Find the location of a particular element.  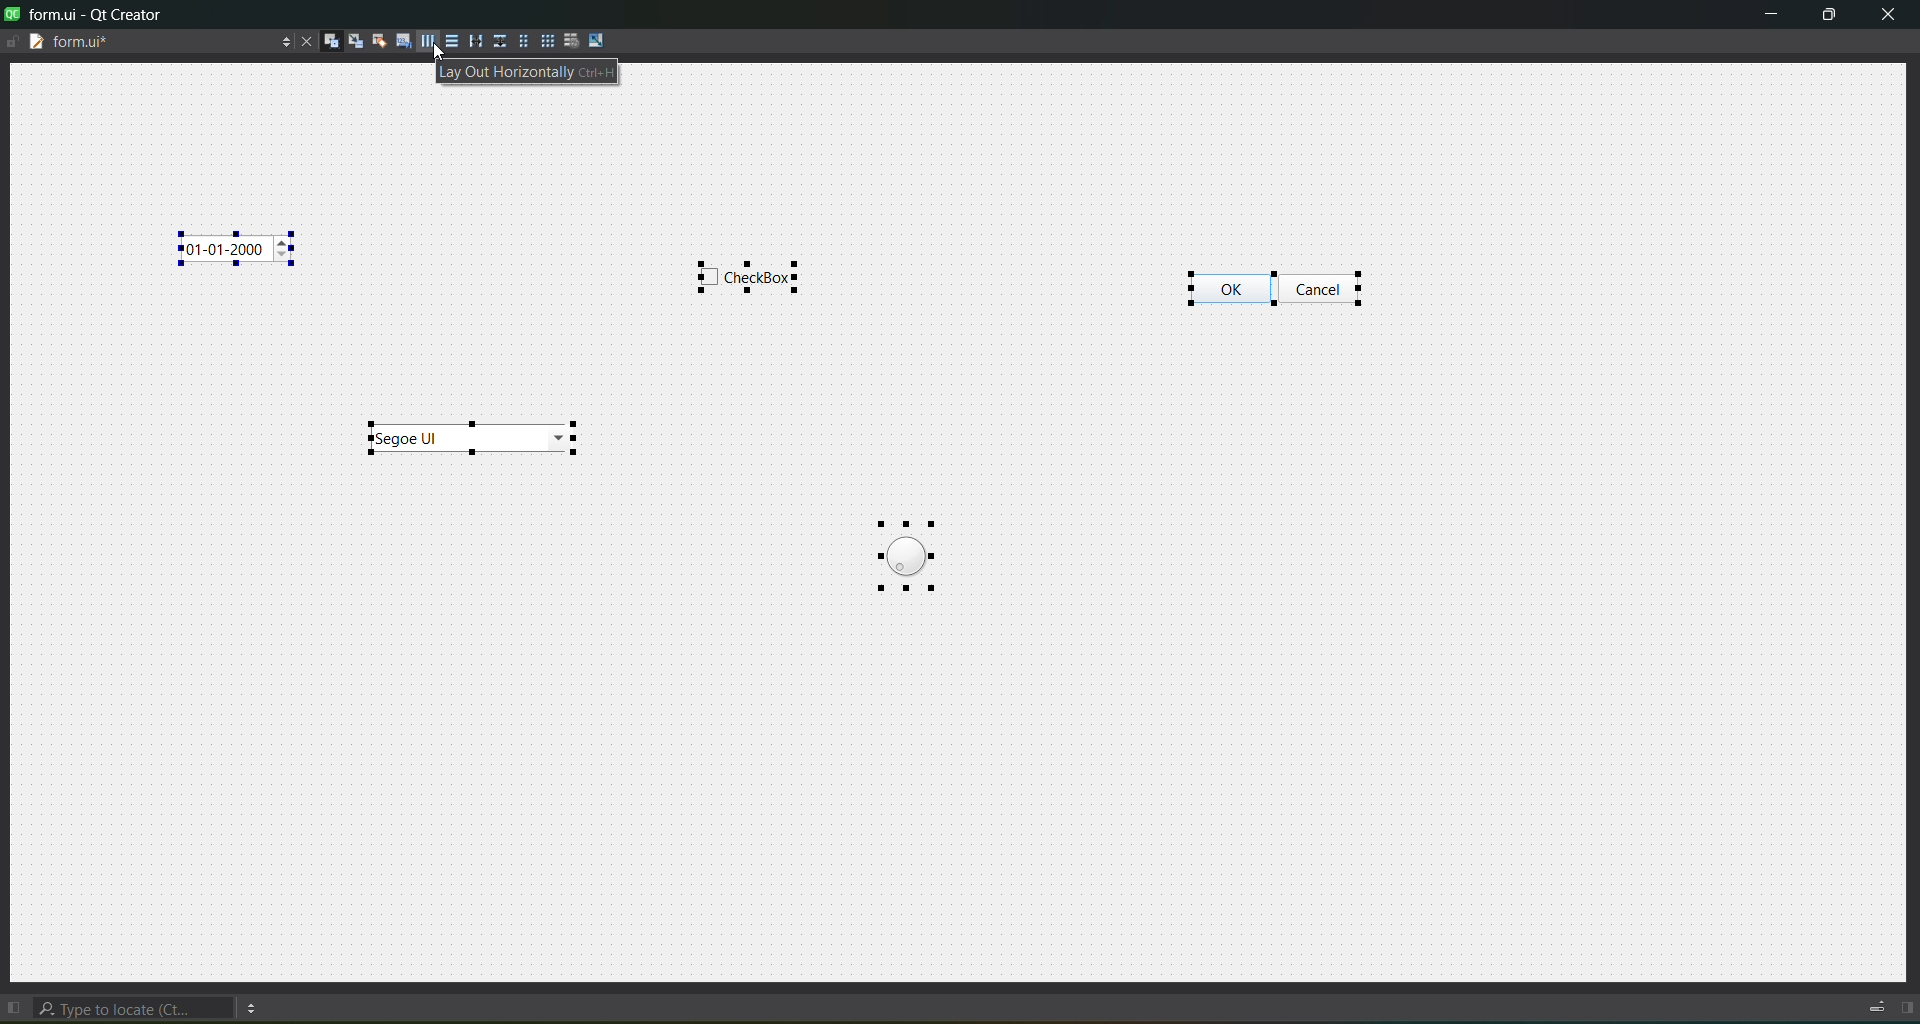

close document is located at coordinates (303, 38).